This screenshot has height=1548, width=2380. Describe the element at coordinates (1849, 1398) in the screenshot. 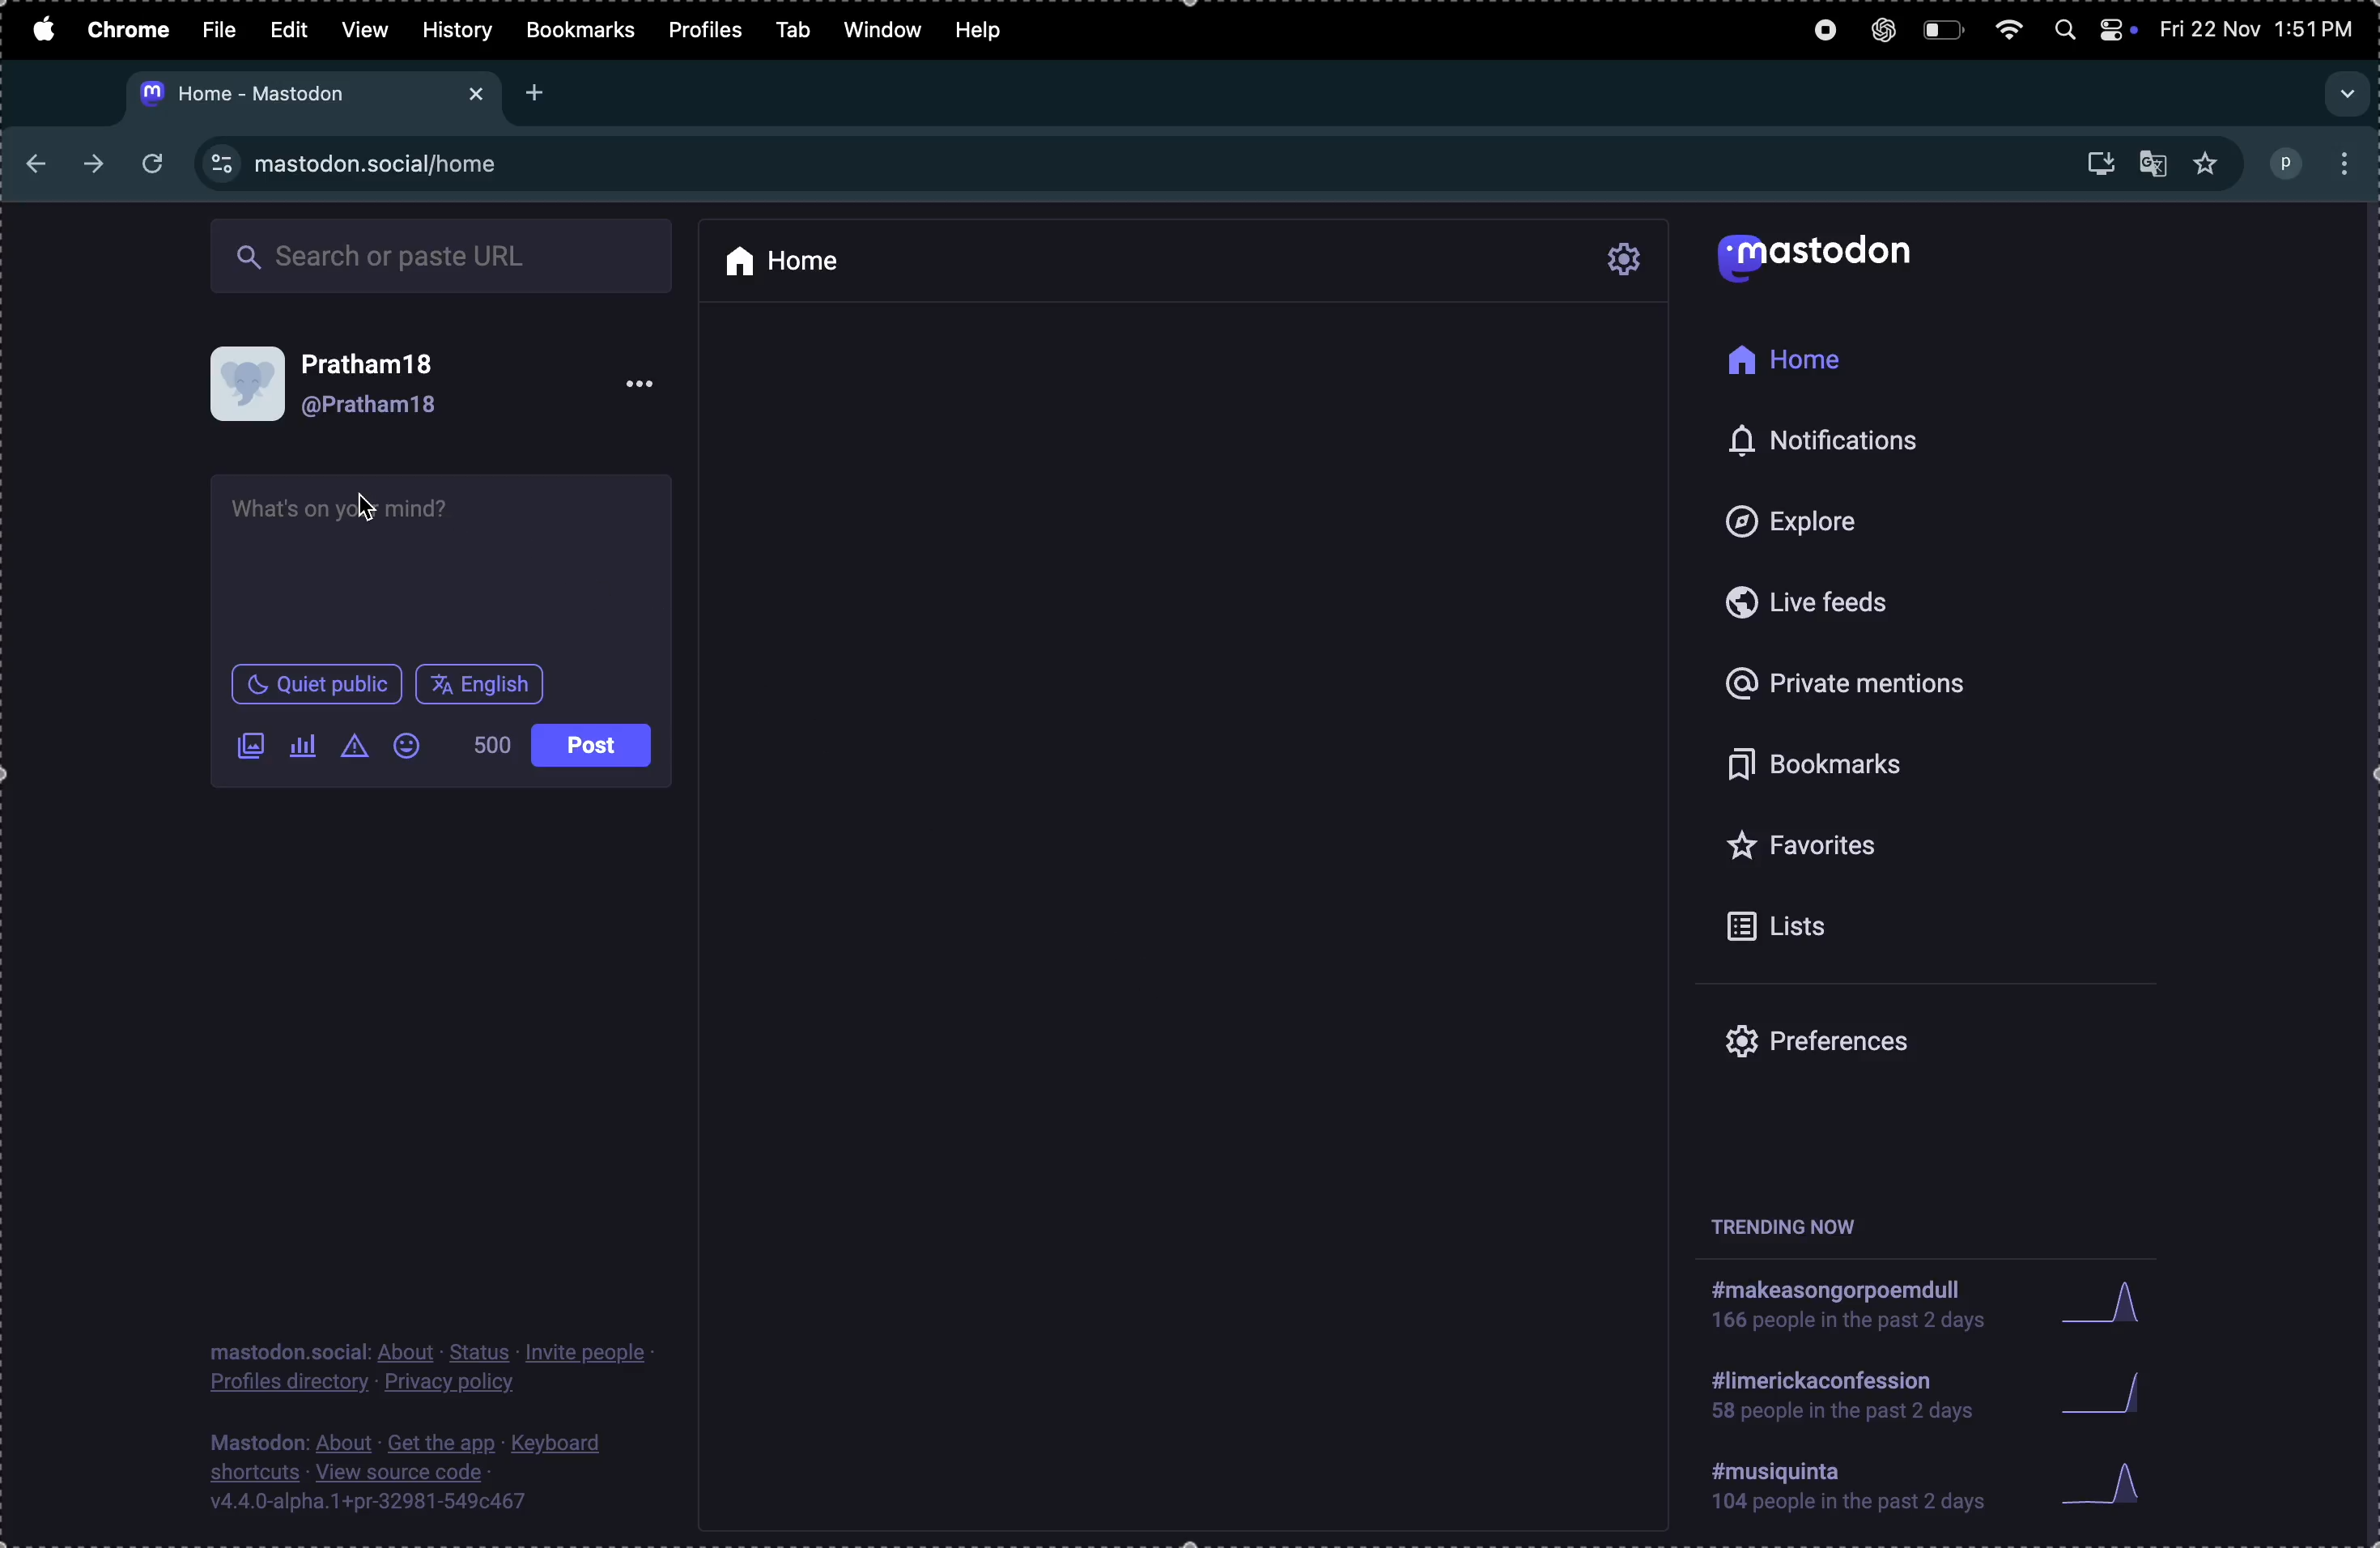

I see `hashtag` at that location.